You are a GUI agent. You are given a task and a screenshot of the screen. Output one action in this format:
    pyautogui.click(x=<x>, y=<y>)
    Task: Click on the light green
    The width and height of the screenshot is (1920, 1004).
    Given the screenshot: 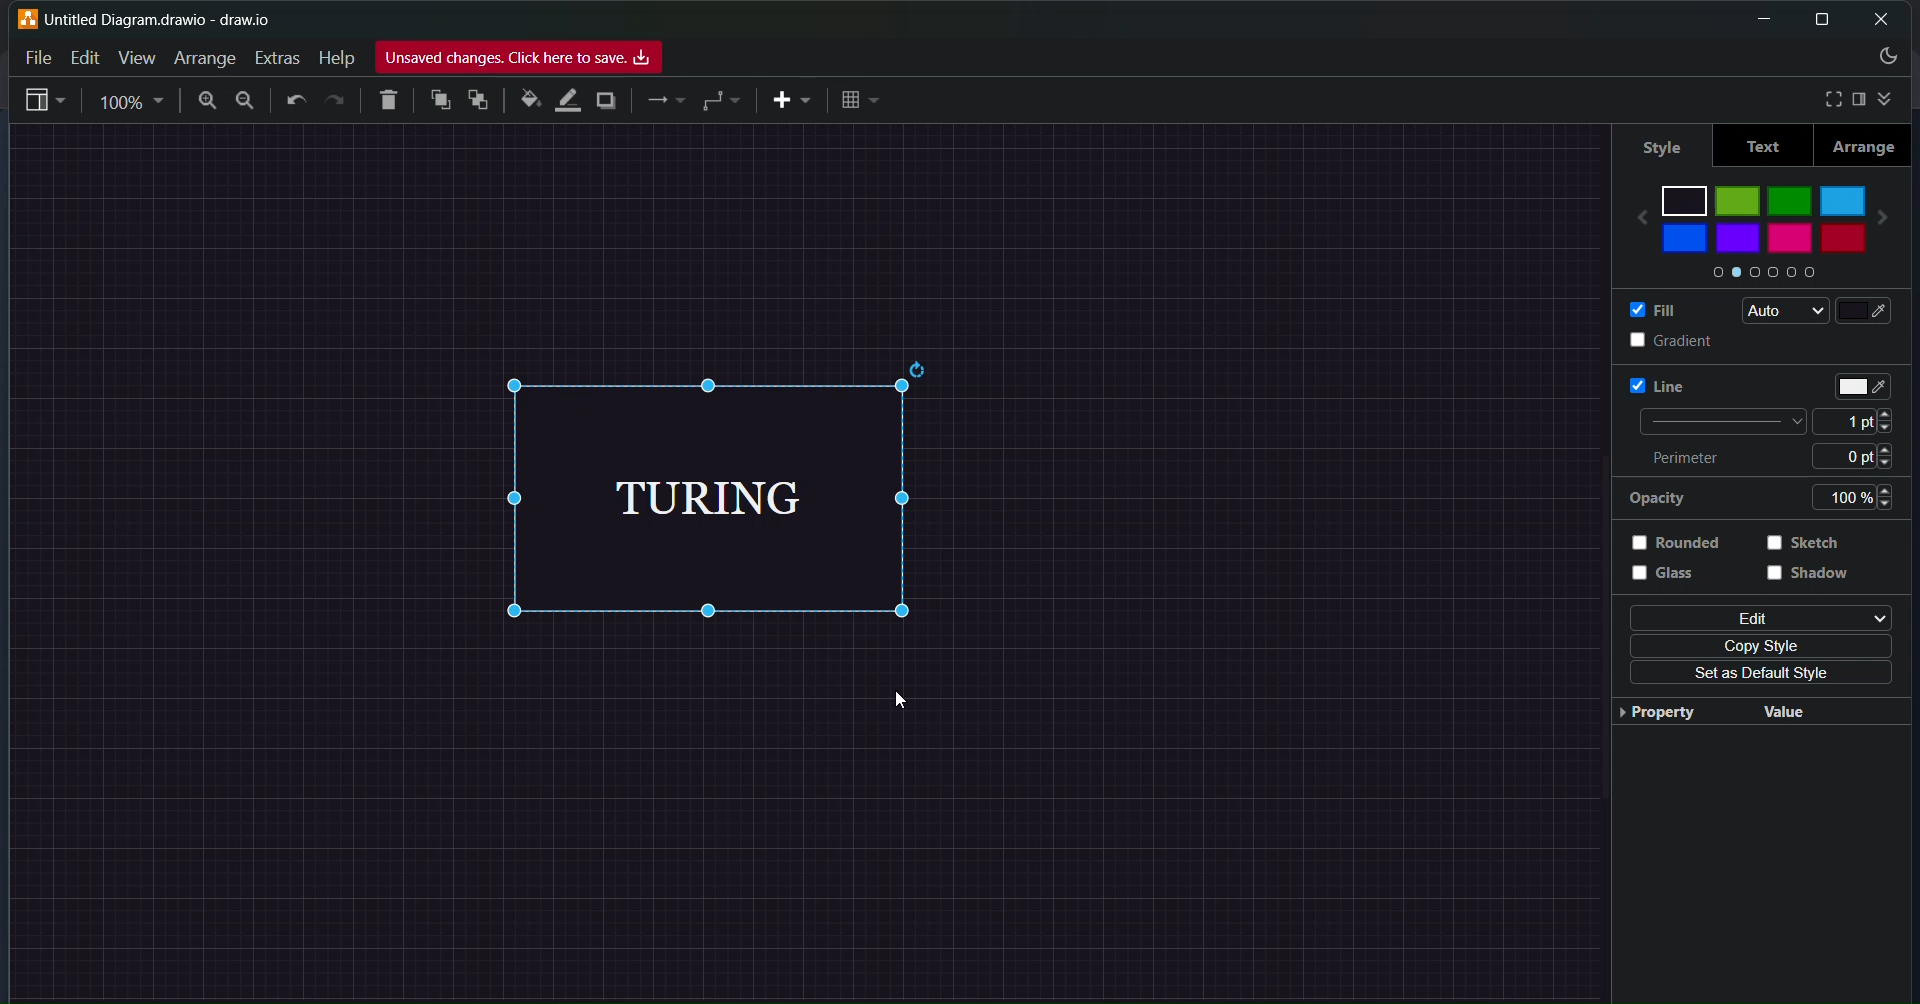 What is the action you would take?
    pyautogui.click(x=1738, y=200)
    